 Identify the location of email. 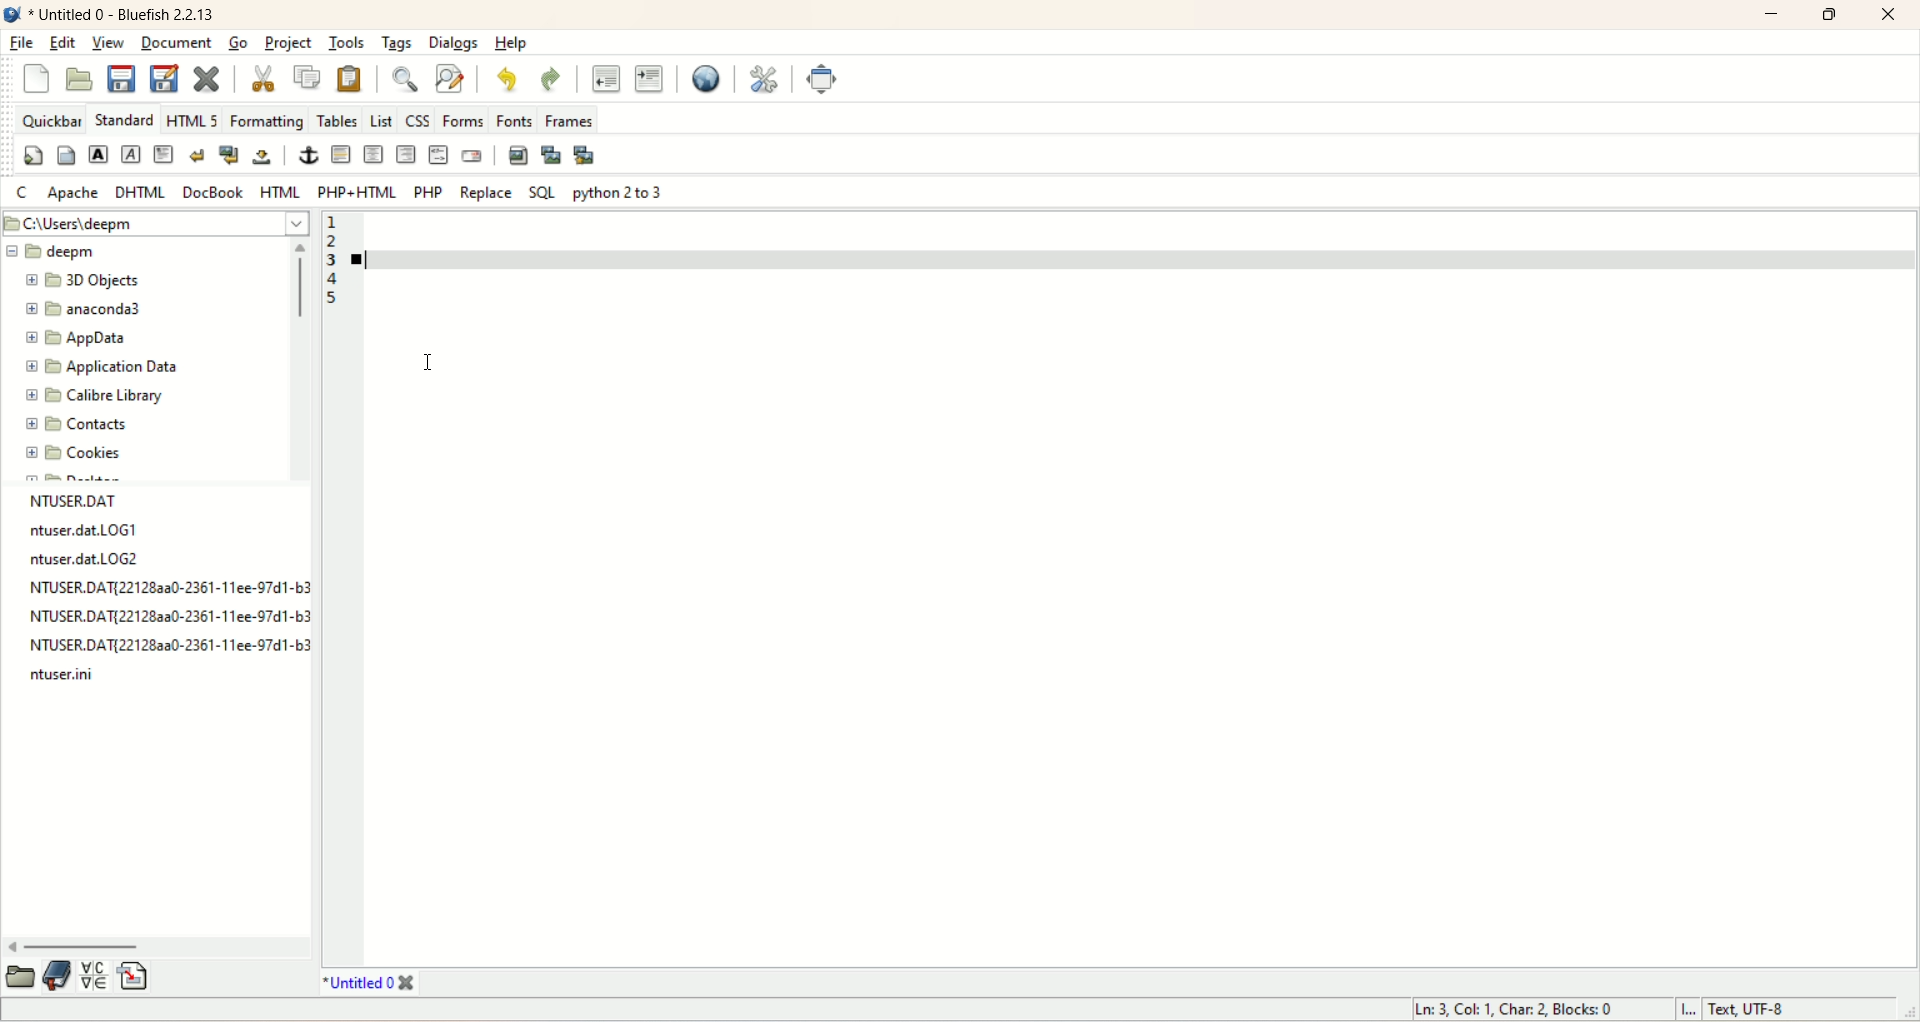
(470, 156).